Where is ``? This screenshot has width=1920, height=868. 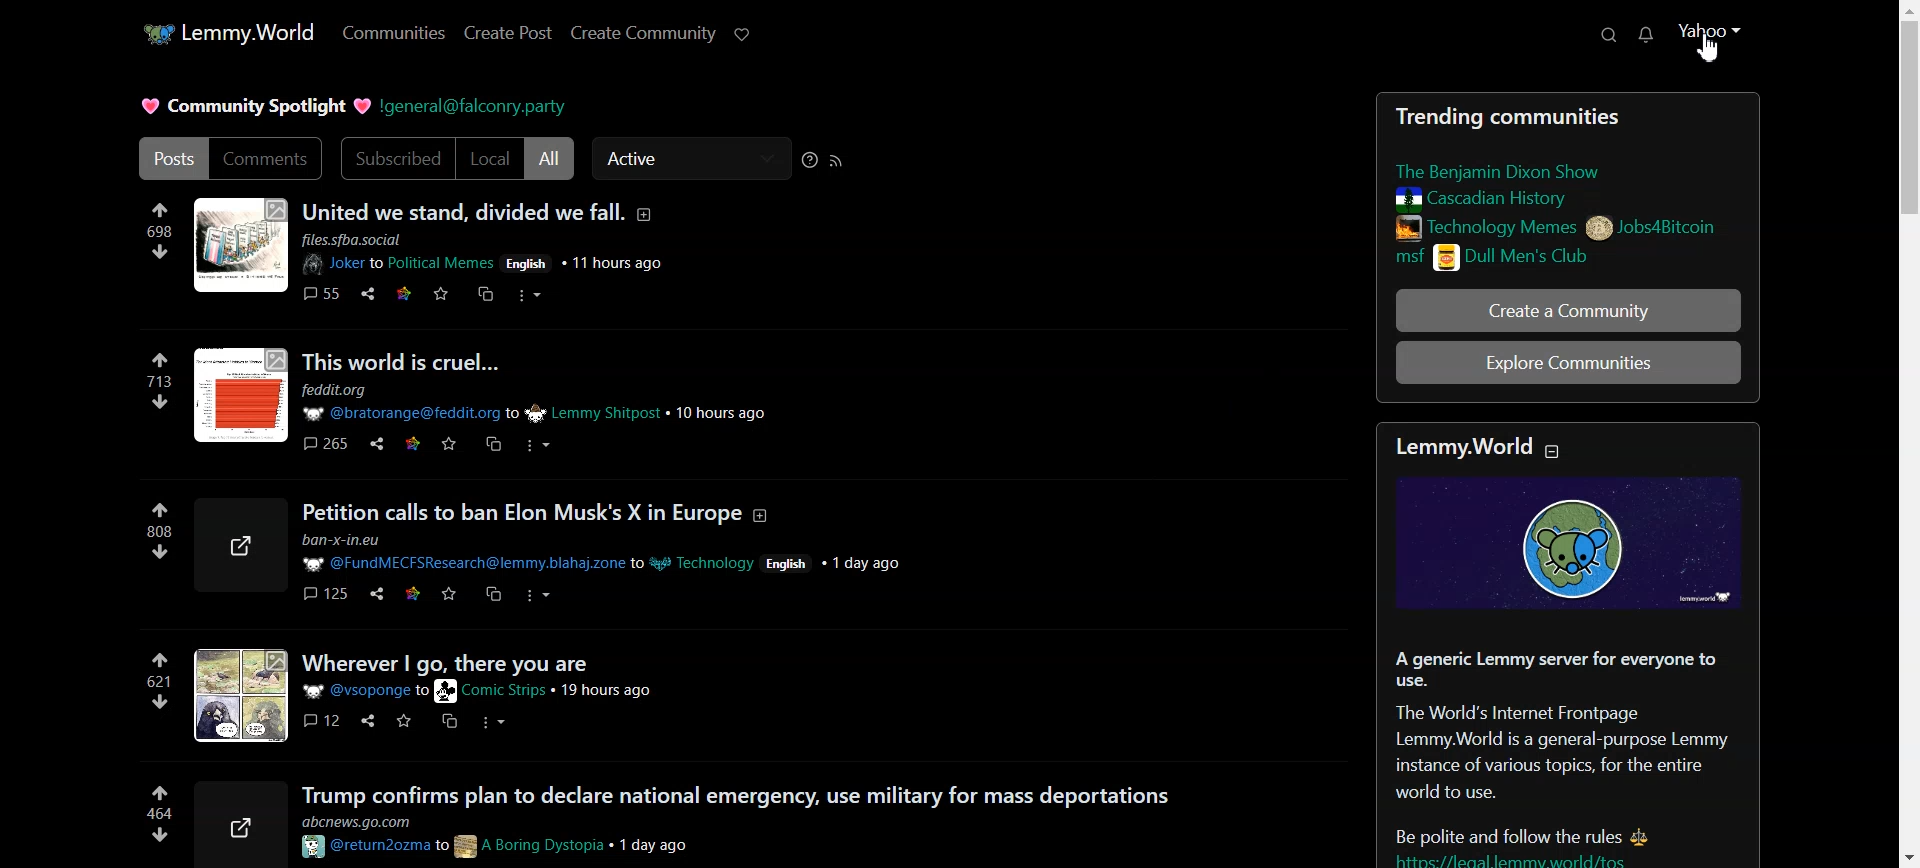
 is located at coordinates (611, 692).